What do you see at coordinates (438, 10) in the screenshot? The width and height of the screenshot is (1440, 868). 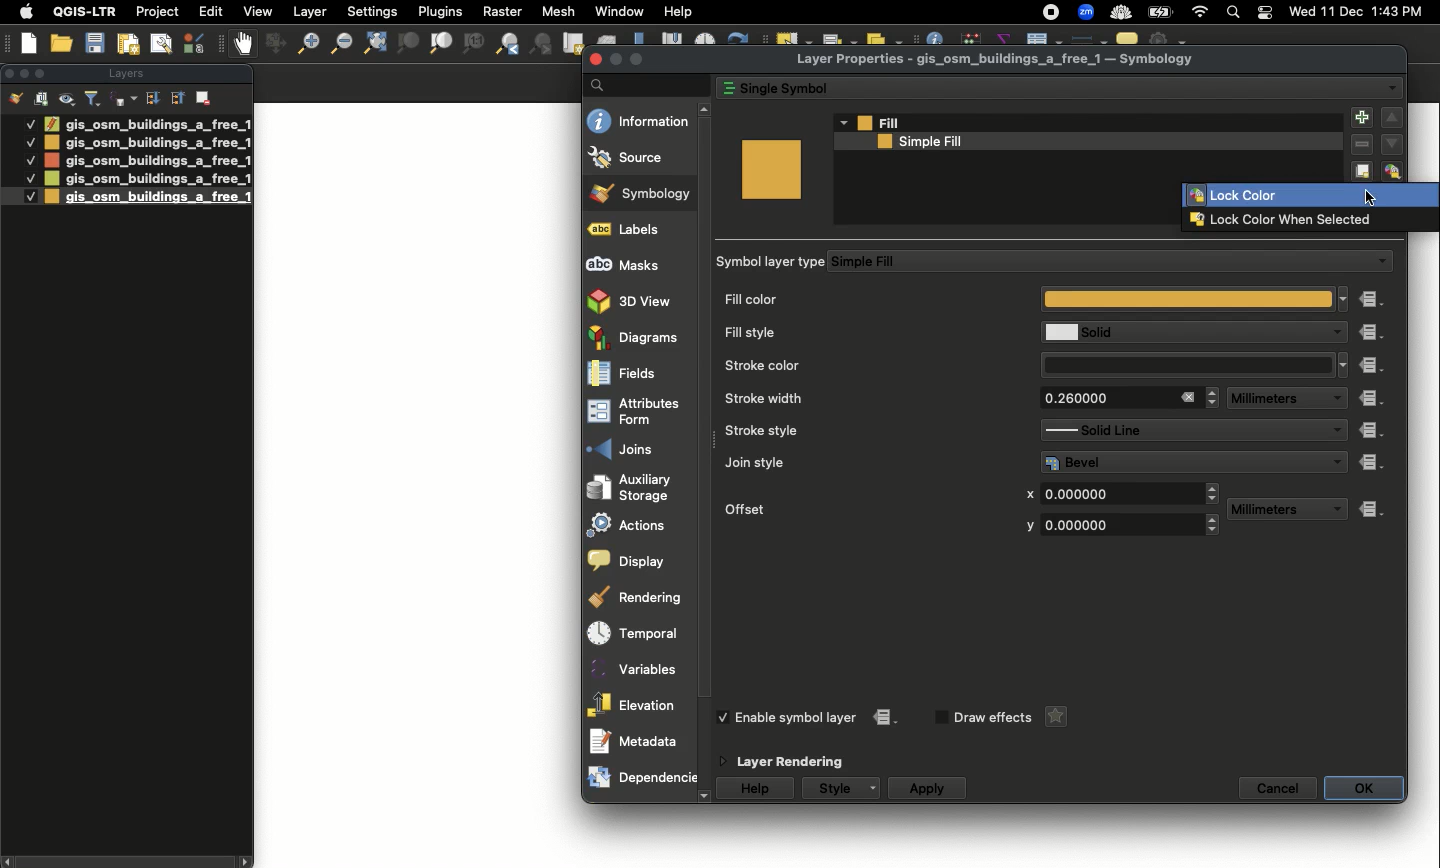 I see `Plugins` at bounding box center [438, 10].